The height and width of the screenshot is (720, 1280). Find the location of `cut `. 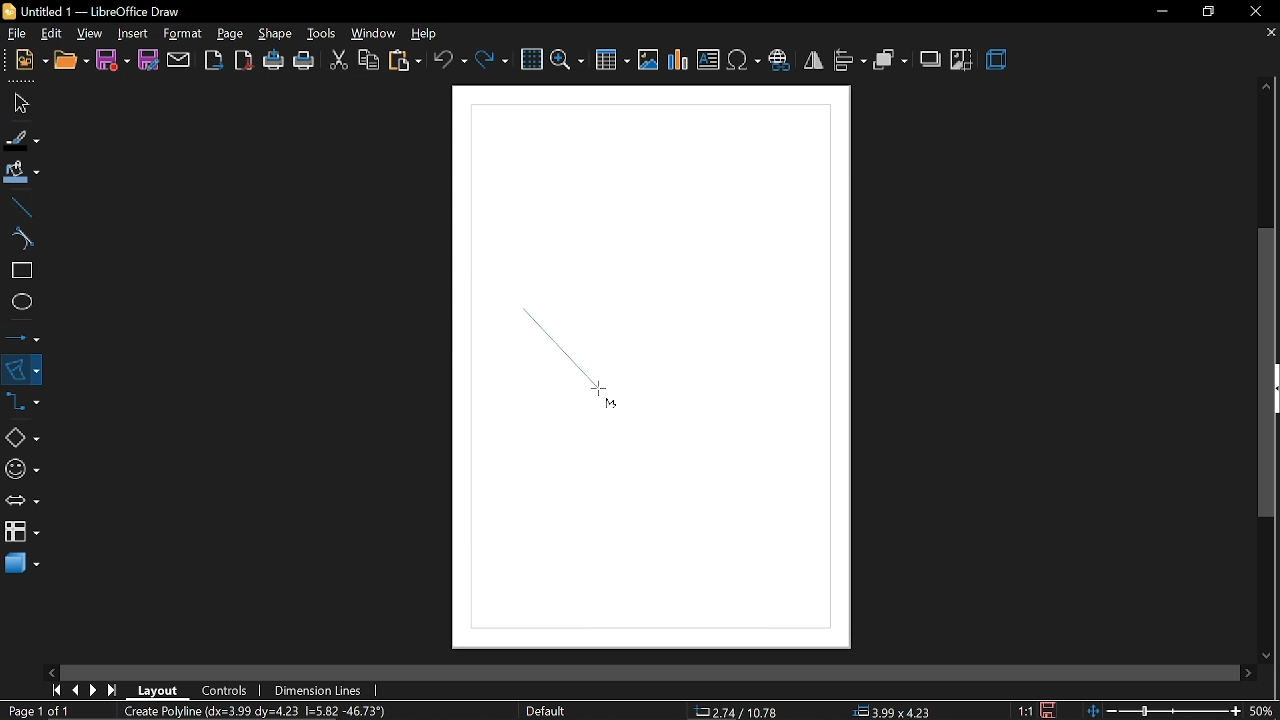

cut  is located at coordinates (338, 58).